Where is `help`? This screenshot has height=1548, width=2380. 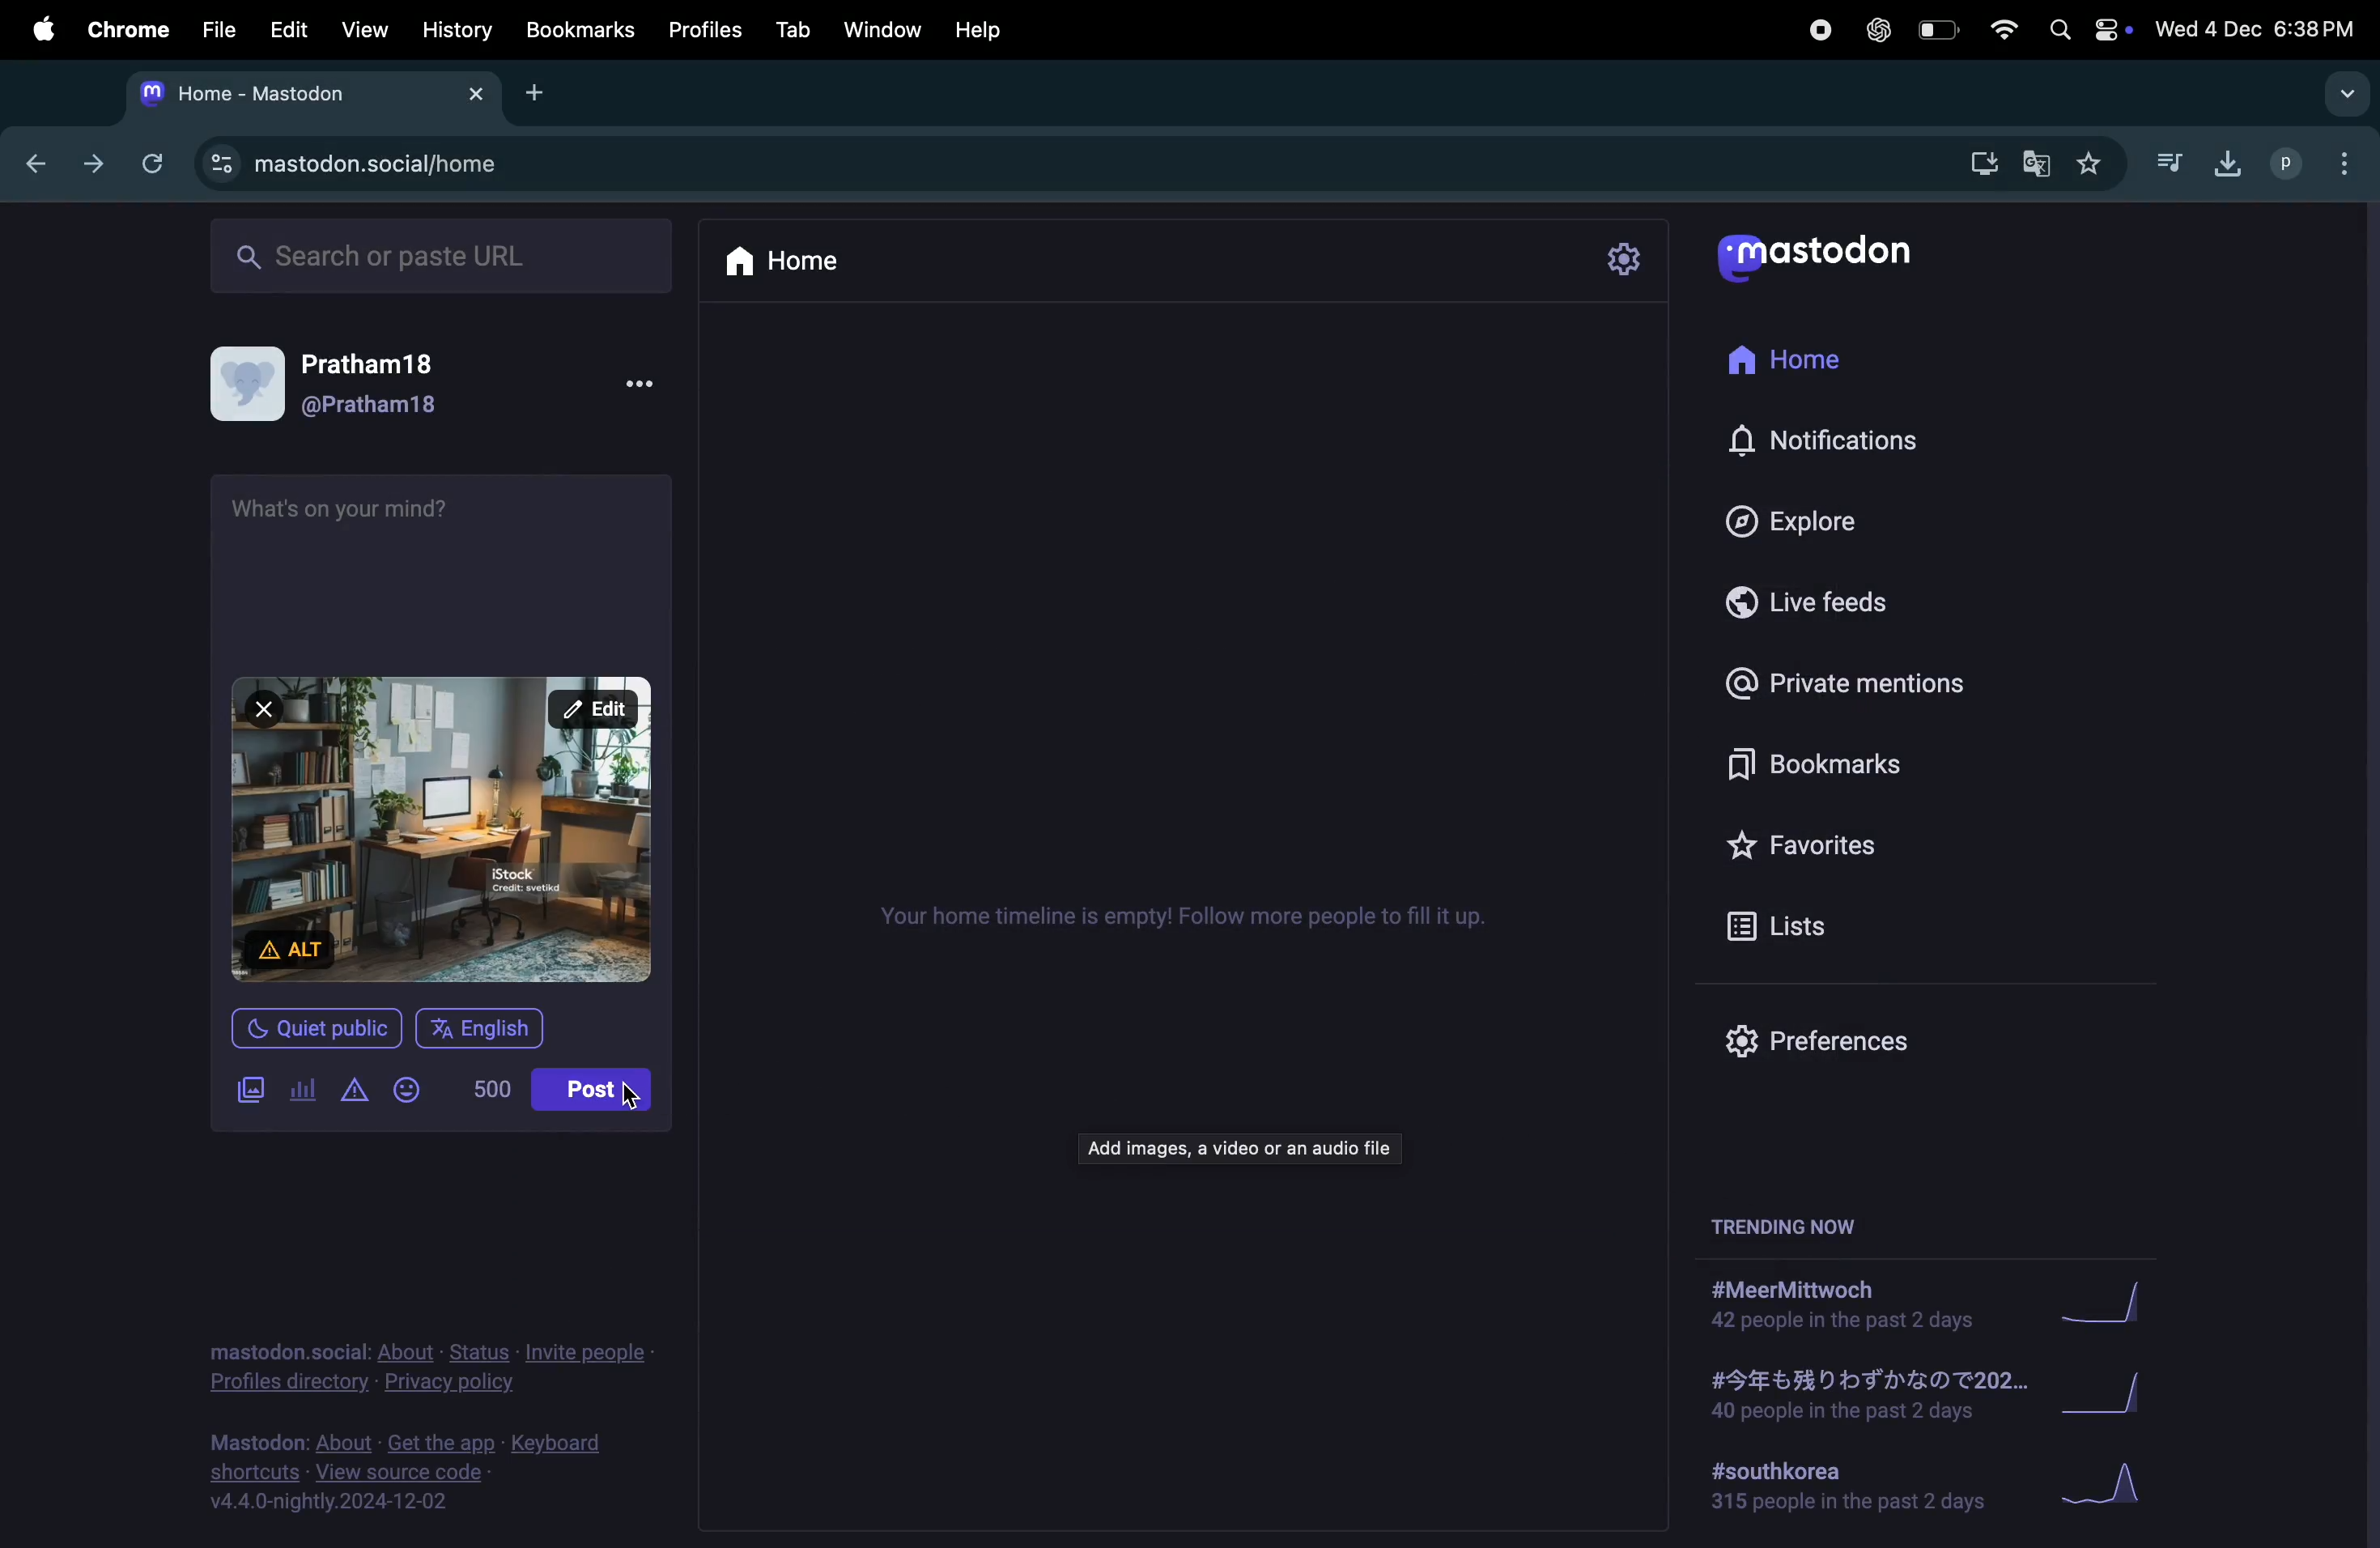
help is located at coordinates (981, 25).